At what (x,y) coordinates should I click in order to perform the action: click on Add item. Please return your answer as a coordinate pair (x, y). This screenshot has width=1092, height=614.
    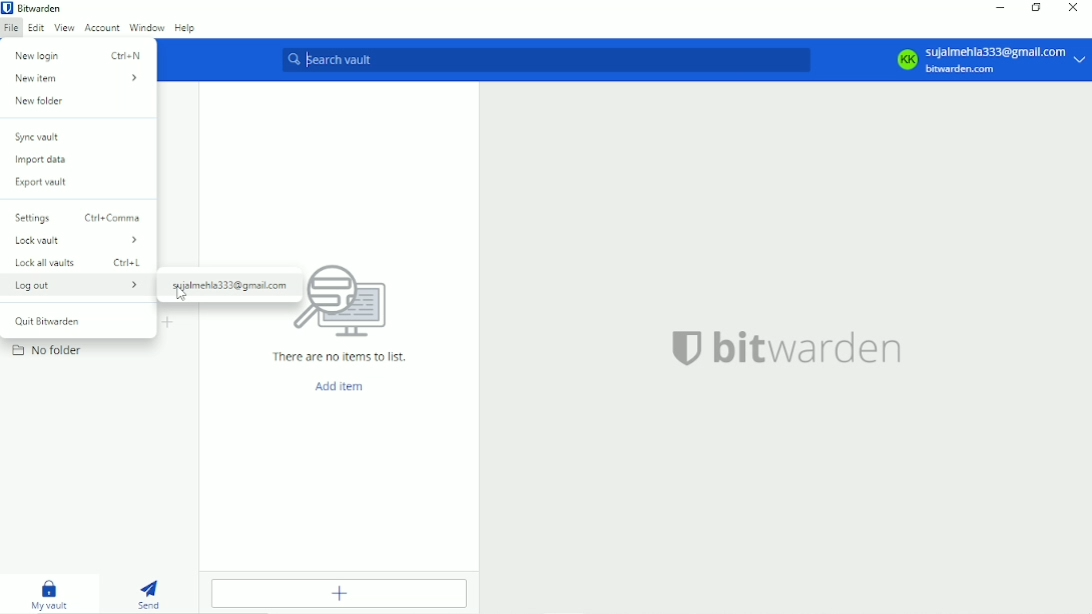
    Looking at the image, I should click on (342, 387).